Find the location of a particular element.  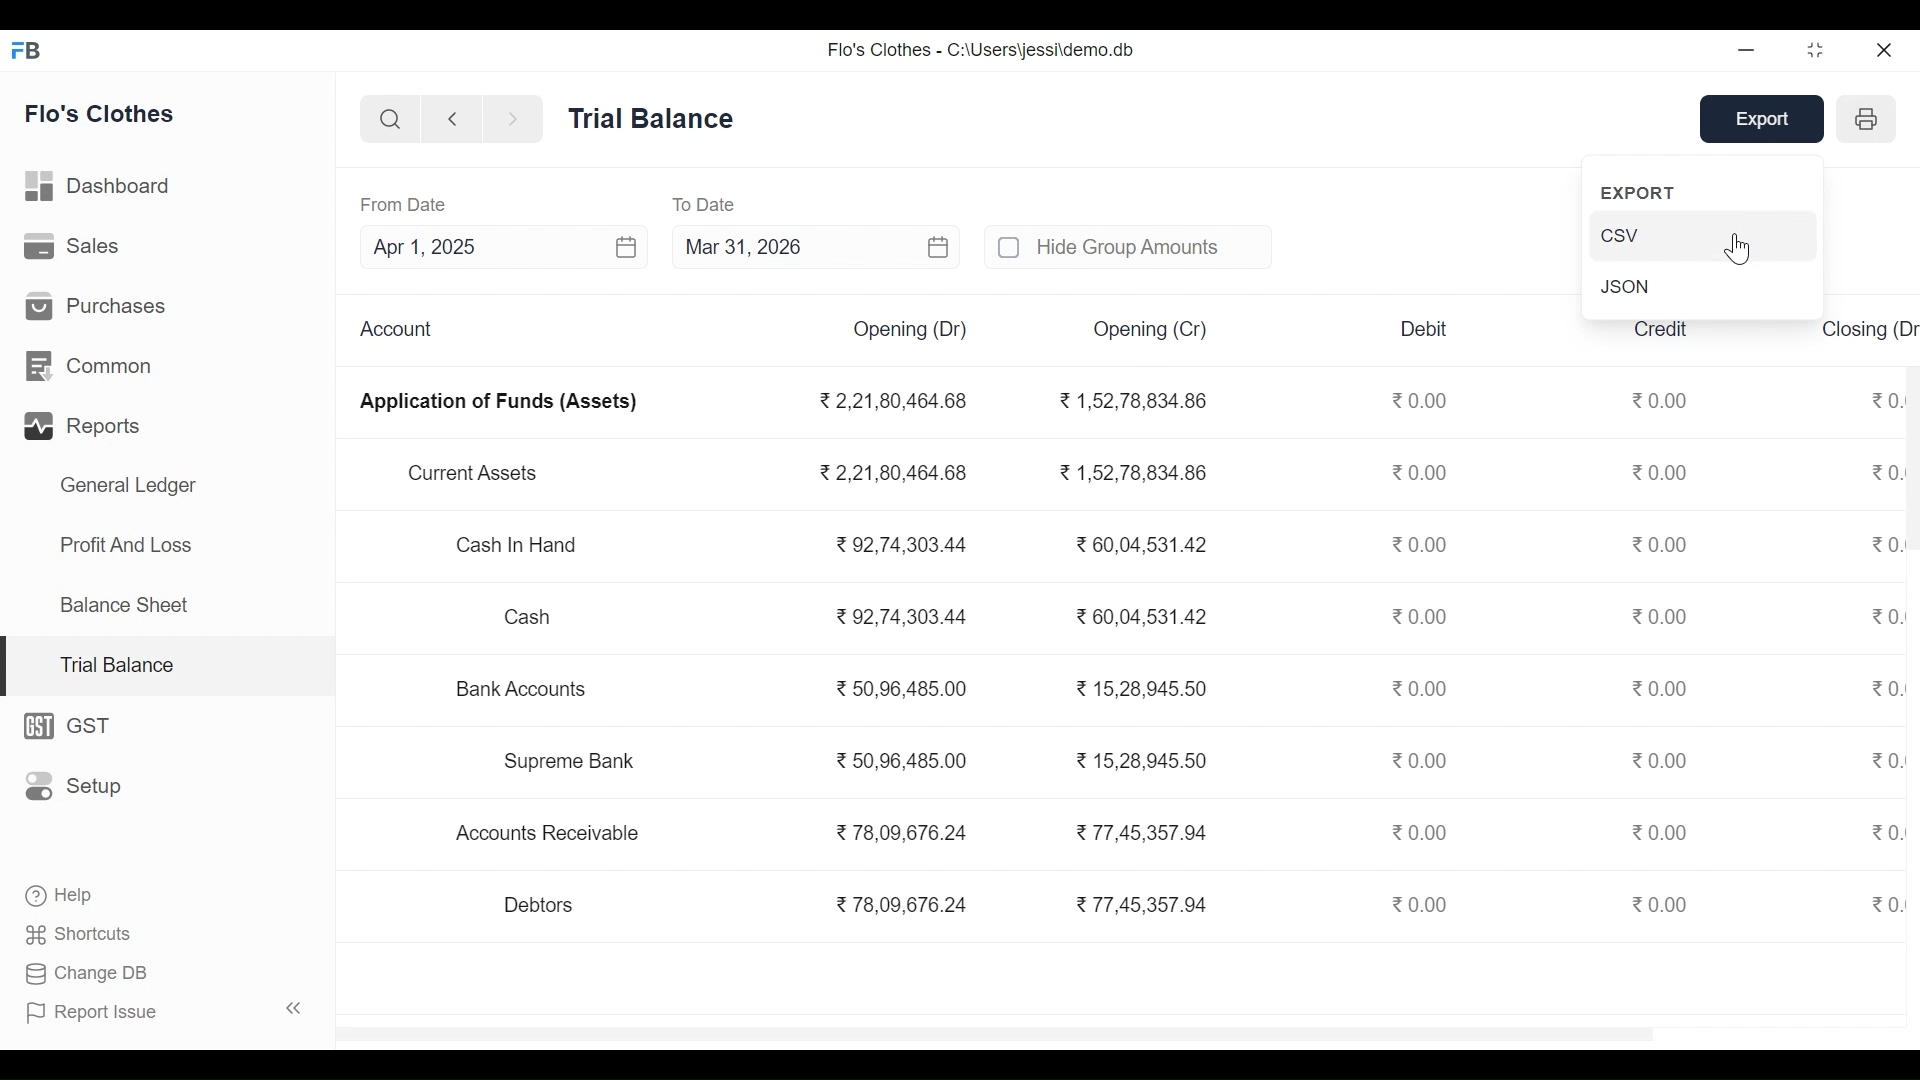

Reparts is located at coordinates (87, 424).